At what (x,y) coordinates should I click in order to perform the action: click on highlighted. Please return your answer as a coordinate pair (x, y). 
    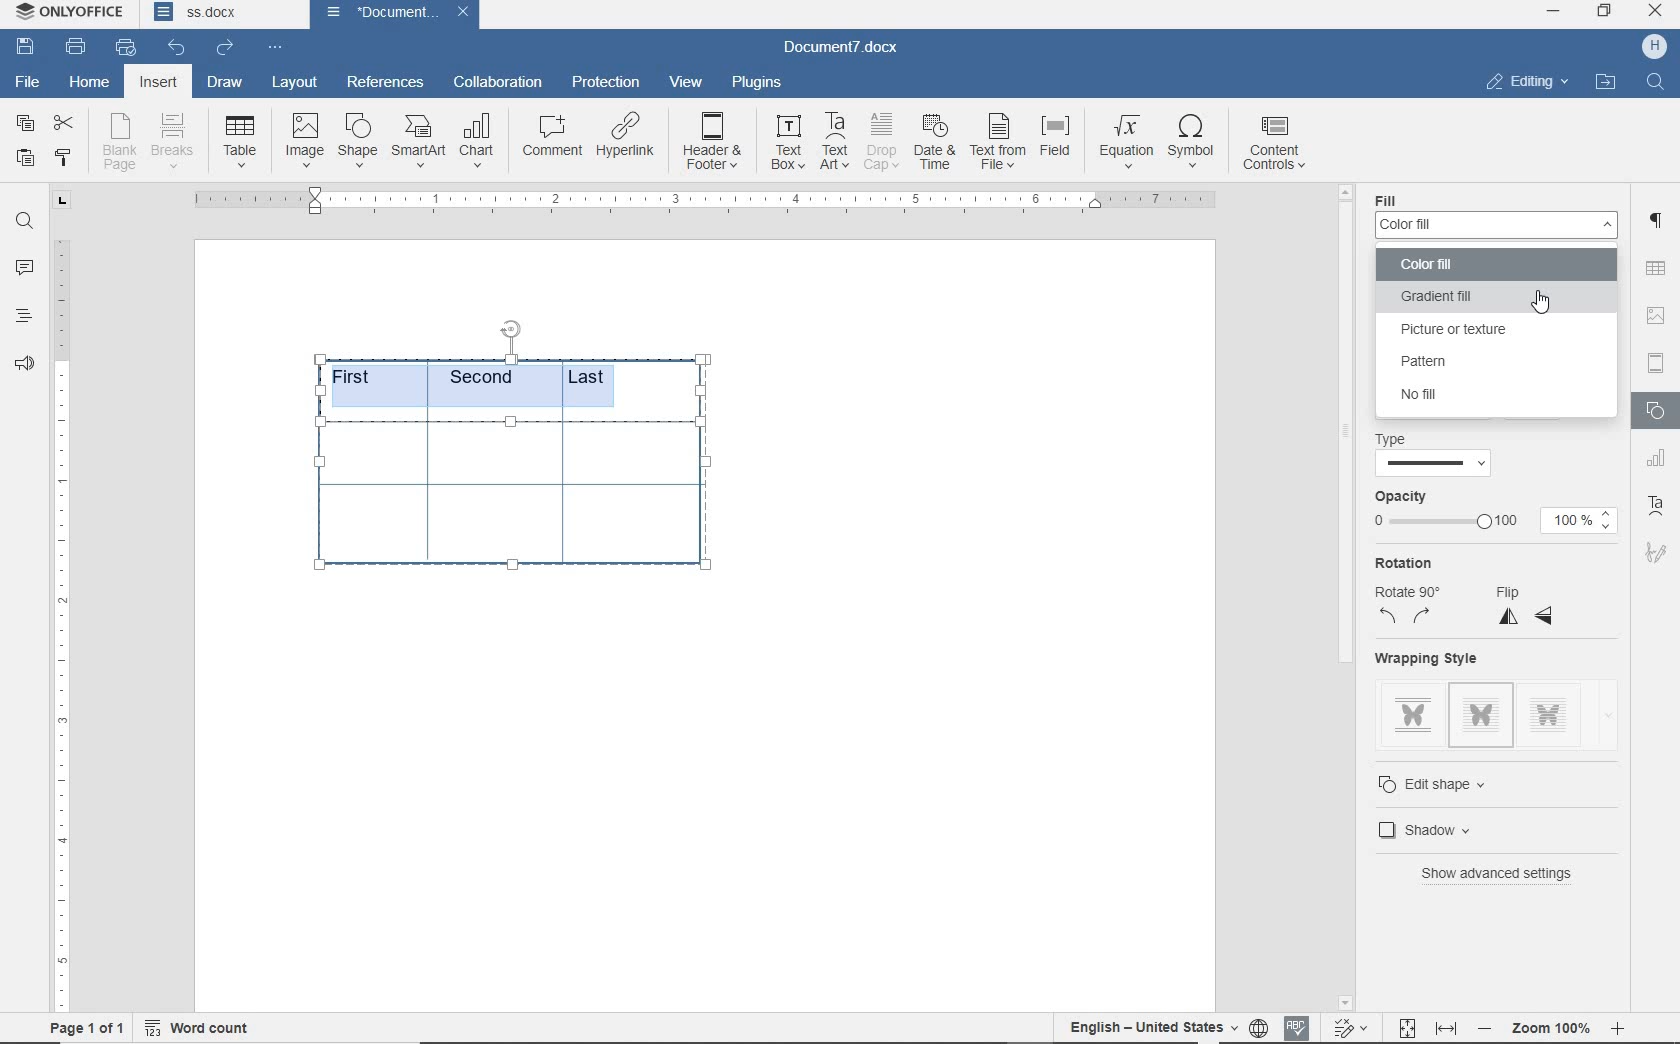
    Looking at the image, I should click on (479, 383).